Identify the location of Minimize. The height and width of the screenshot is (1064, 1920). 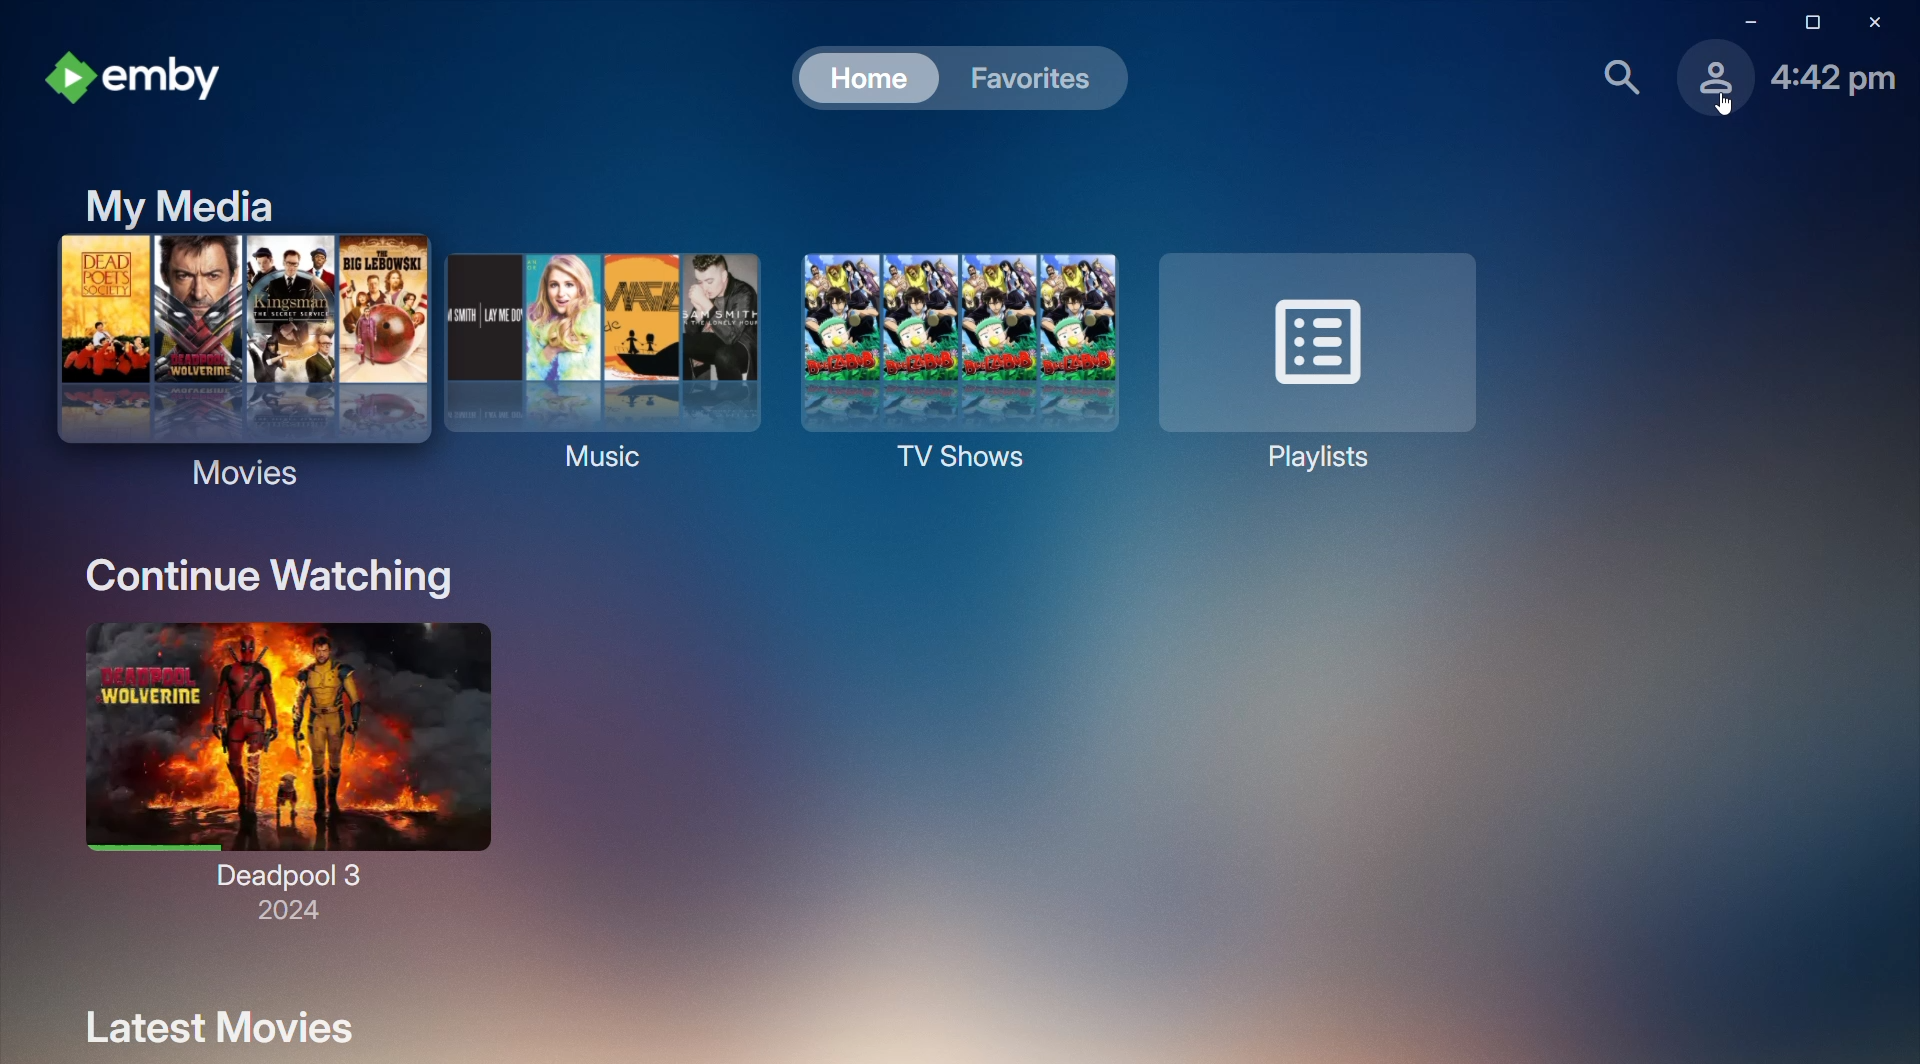
(1743, 25).